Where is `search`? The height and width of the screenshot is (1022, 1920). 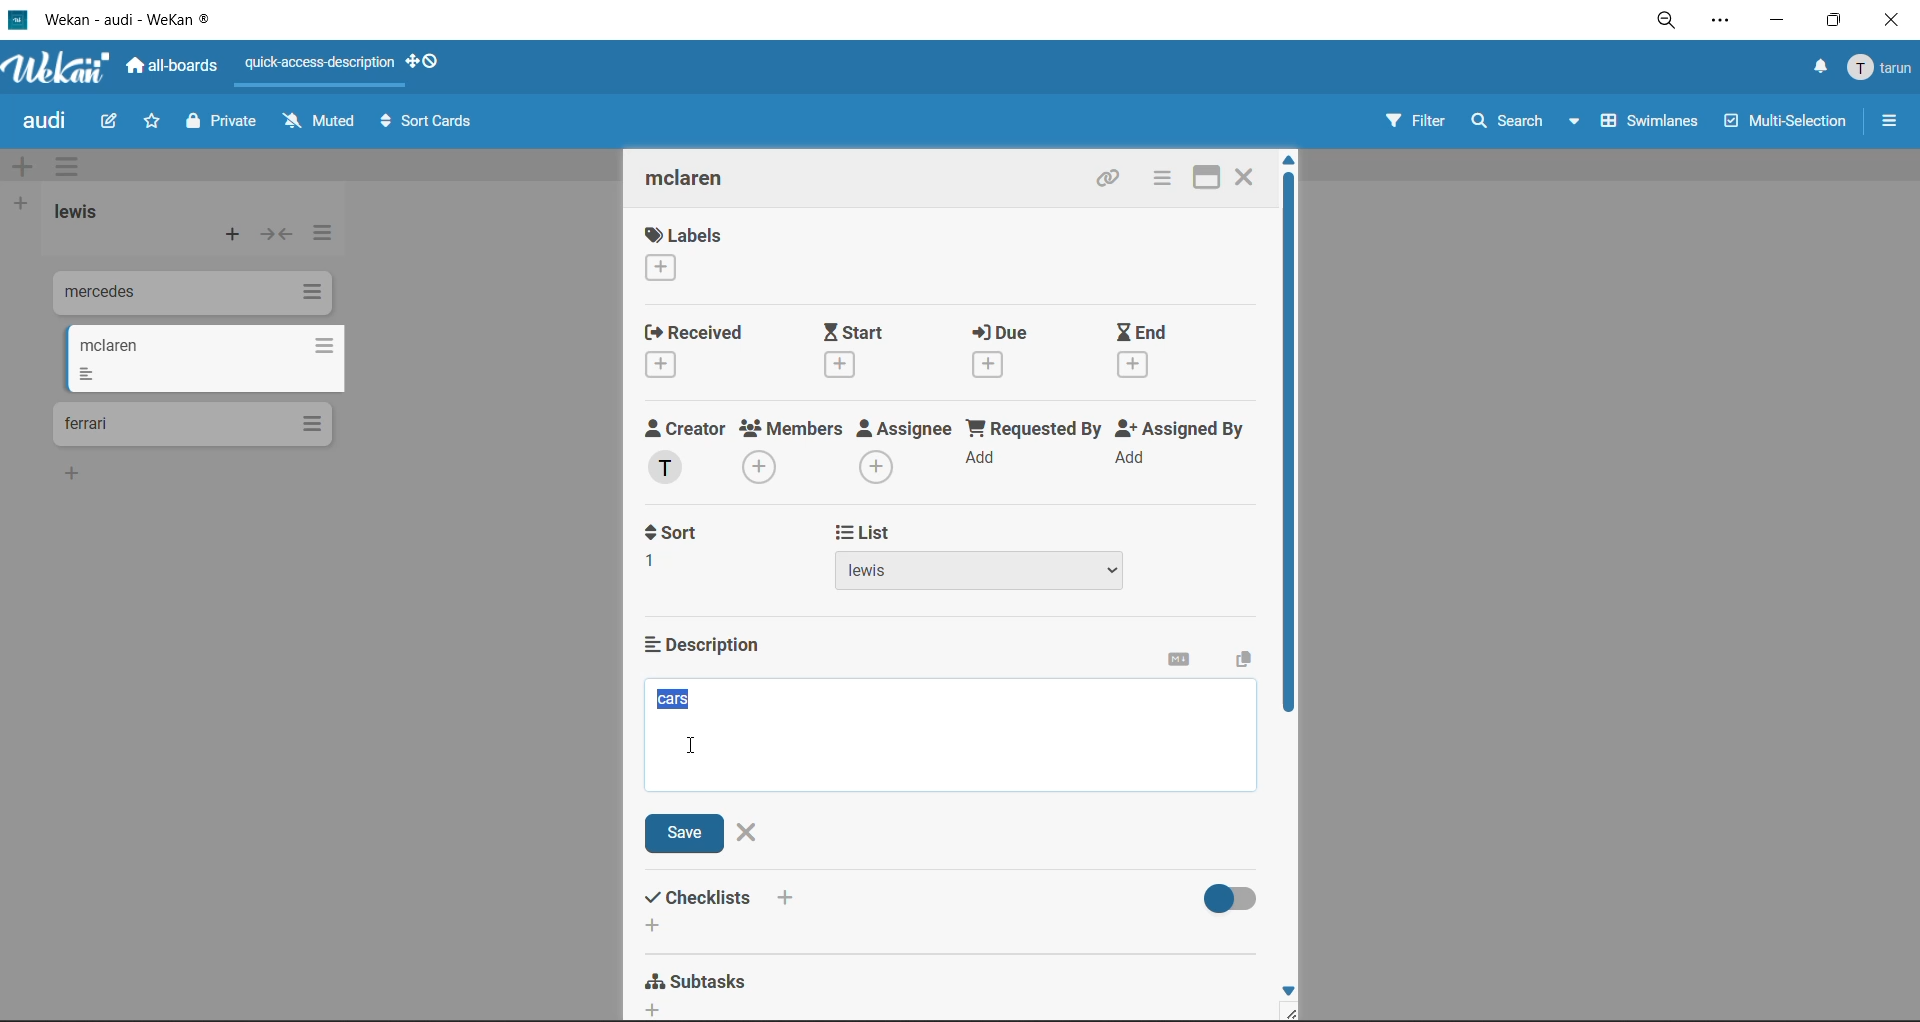
search is located at coordinates (1528, 122).